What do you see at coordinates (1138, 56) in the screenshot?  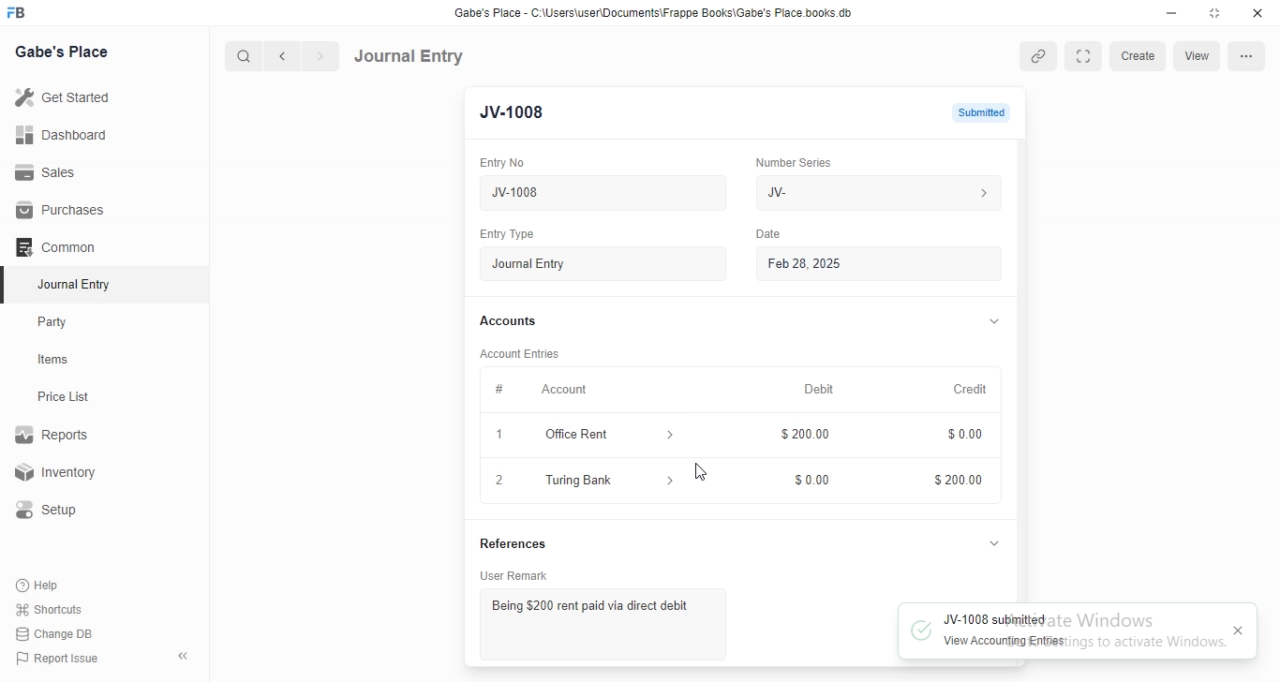 I see `create` at bounding box center [1138, 56].